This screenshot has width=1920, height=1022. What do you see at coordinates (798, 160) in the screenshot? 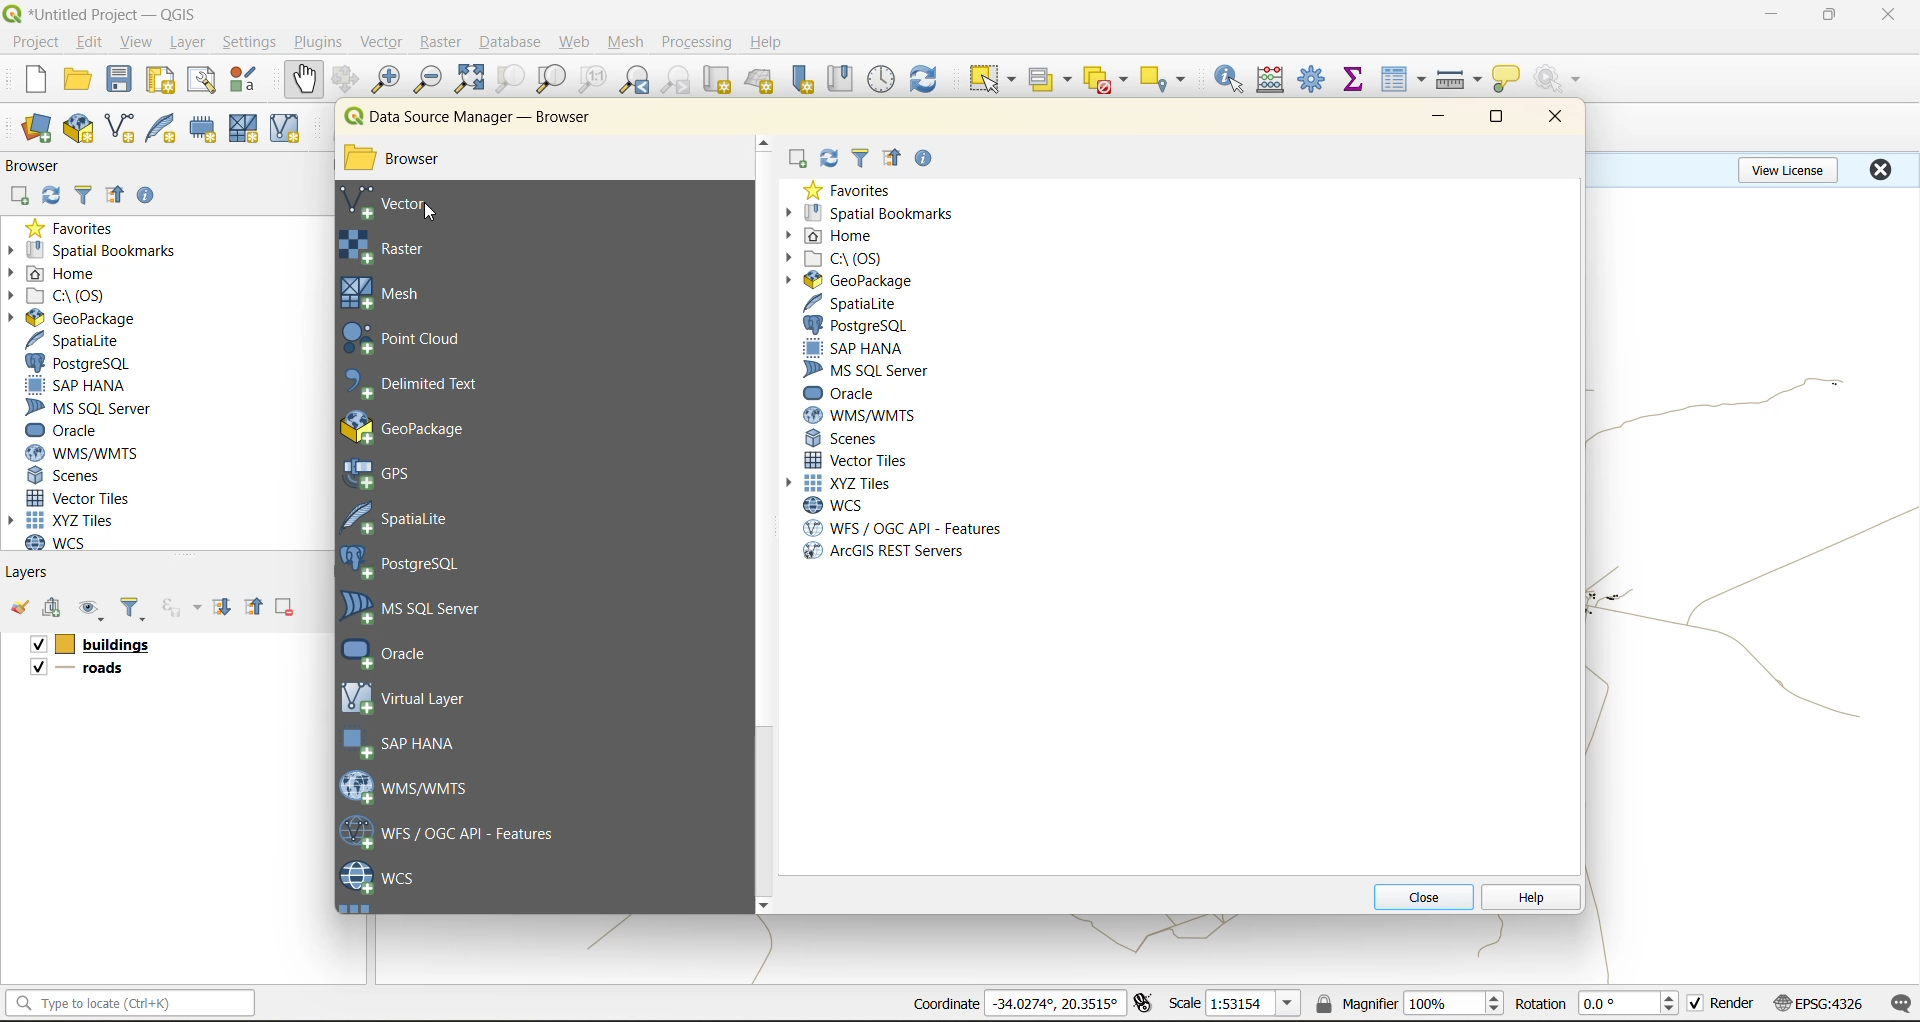
I see `add selected layers` at bounding box center [798, 160].